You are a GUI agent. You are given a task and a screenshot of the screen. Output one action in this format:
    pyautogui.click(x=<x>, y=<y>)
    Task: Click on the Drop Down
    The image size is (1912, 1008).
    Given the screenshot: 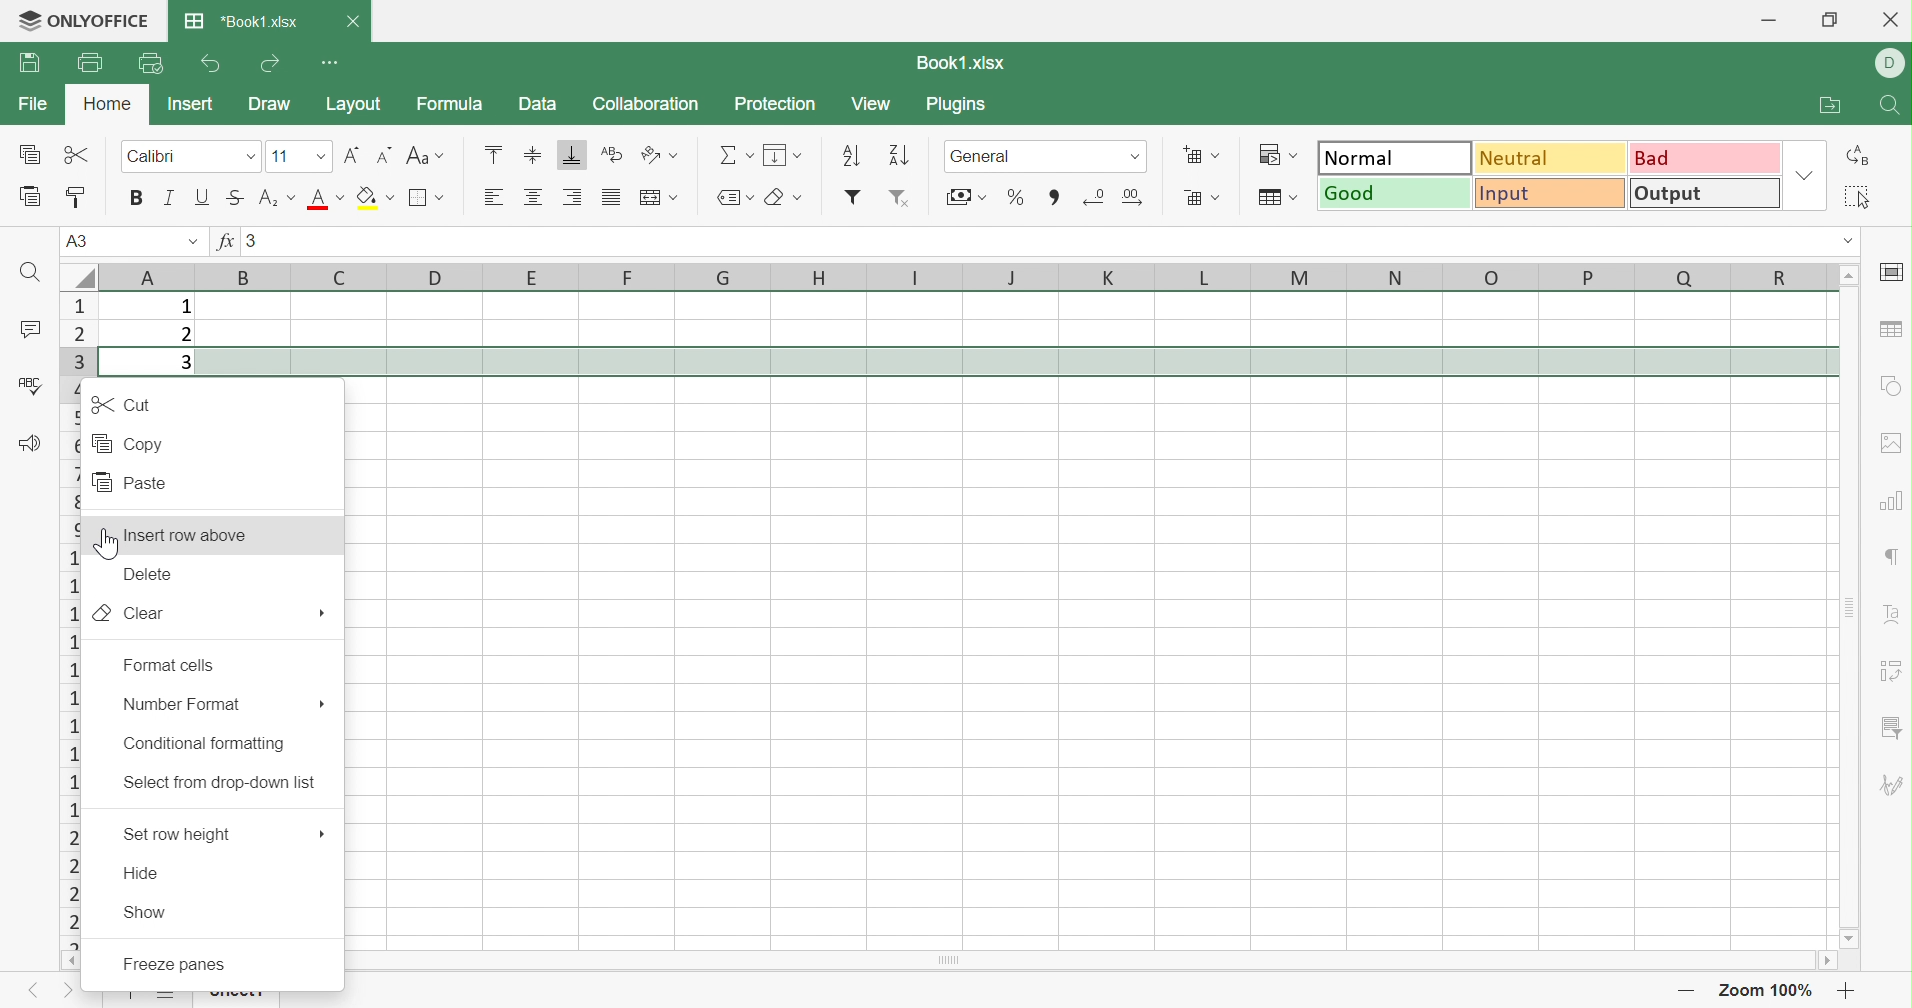 What is the action you would take?
    pyautogui.click(x=292, y=196)
    